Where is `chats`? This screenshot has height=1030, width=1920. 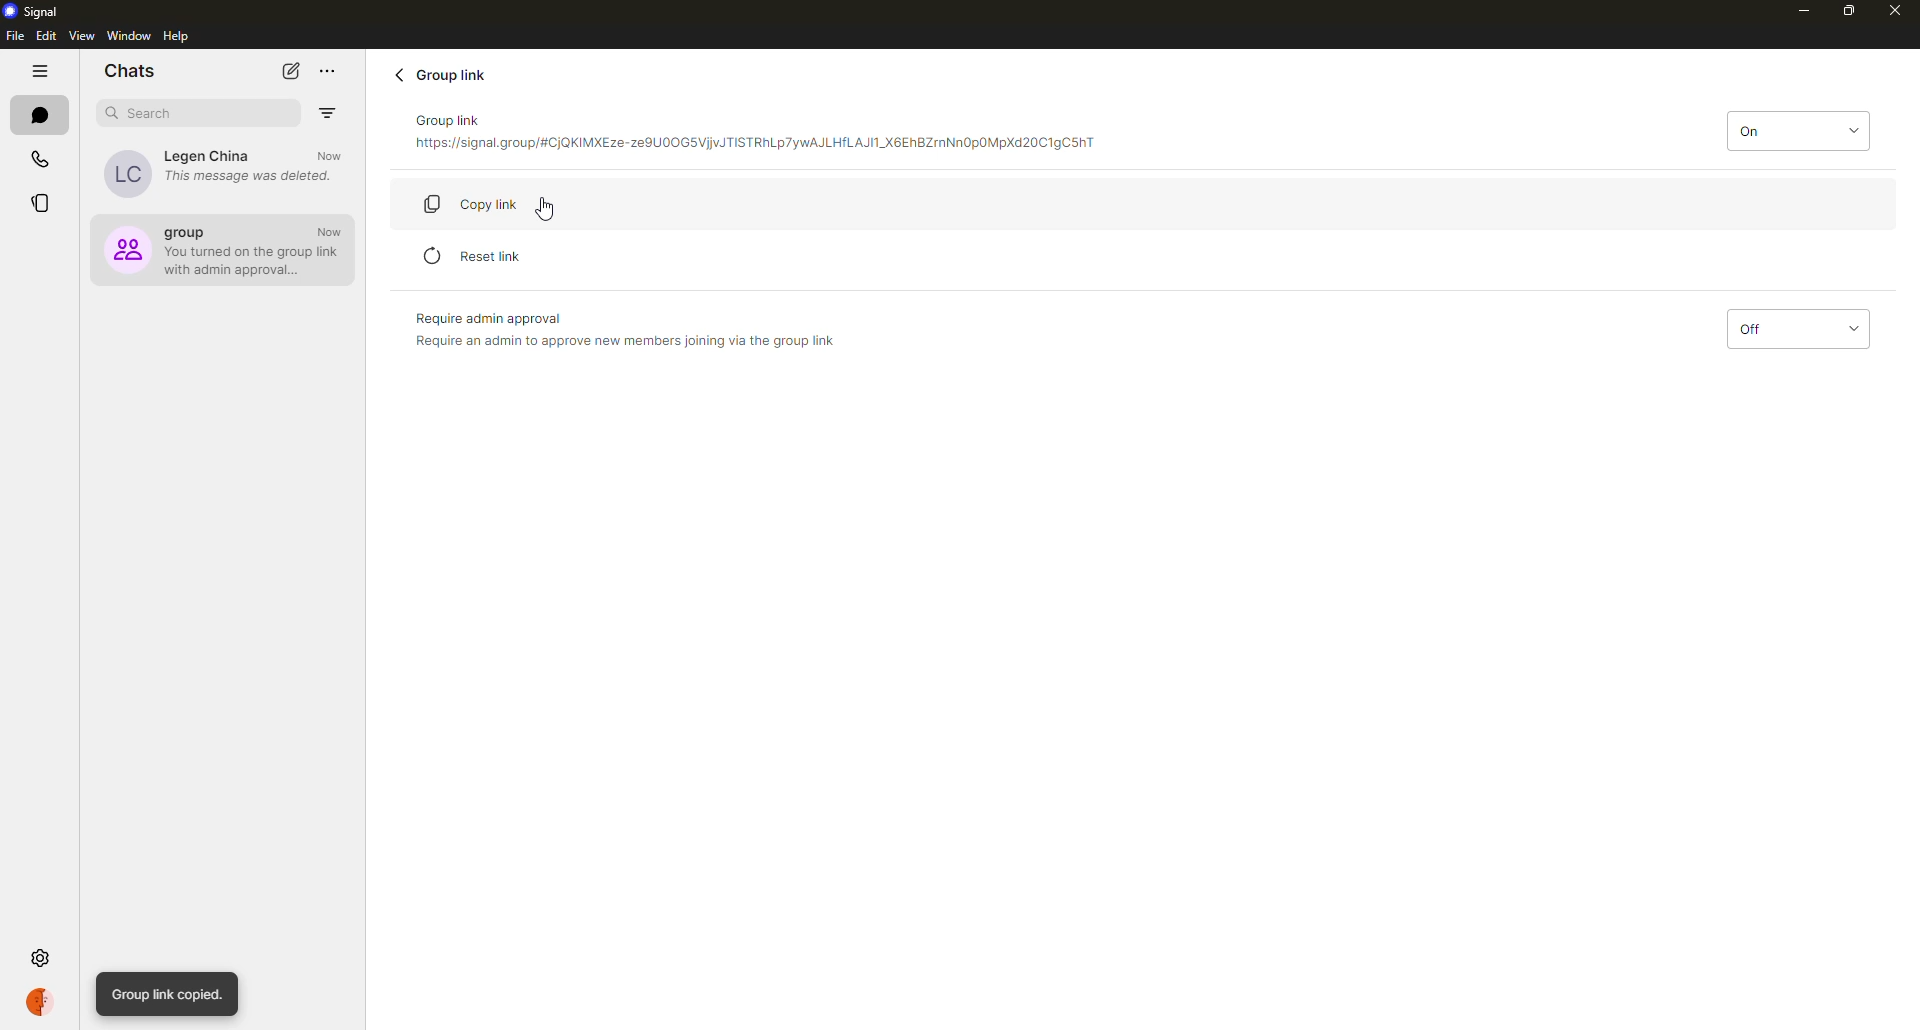 chats is located at coordinates (130, 69).